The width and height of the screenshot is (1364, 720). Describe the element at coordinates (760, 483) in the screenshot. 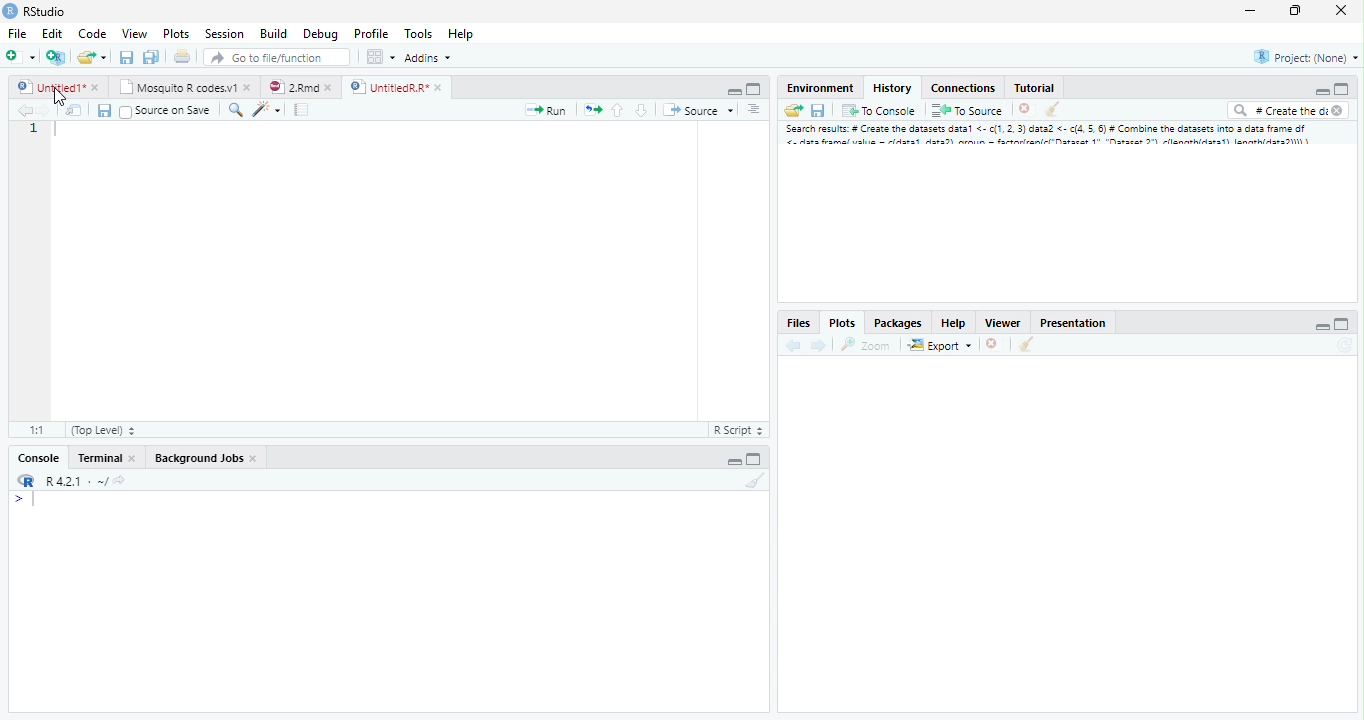

I see `Clear Console` at that location.